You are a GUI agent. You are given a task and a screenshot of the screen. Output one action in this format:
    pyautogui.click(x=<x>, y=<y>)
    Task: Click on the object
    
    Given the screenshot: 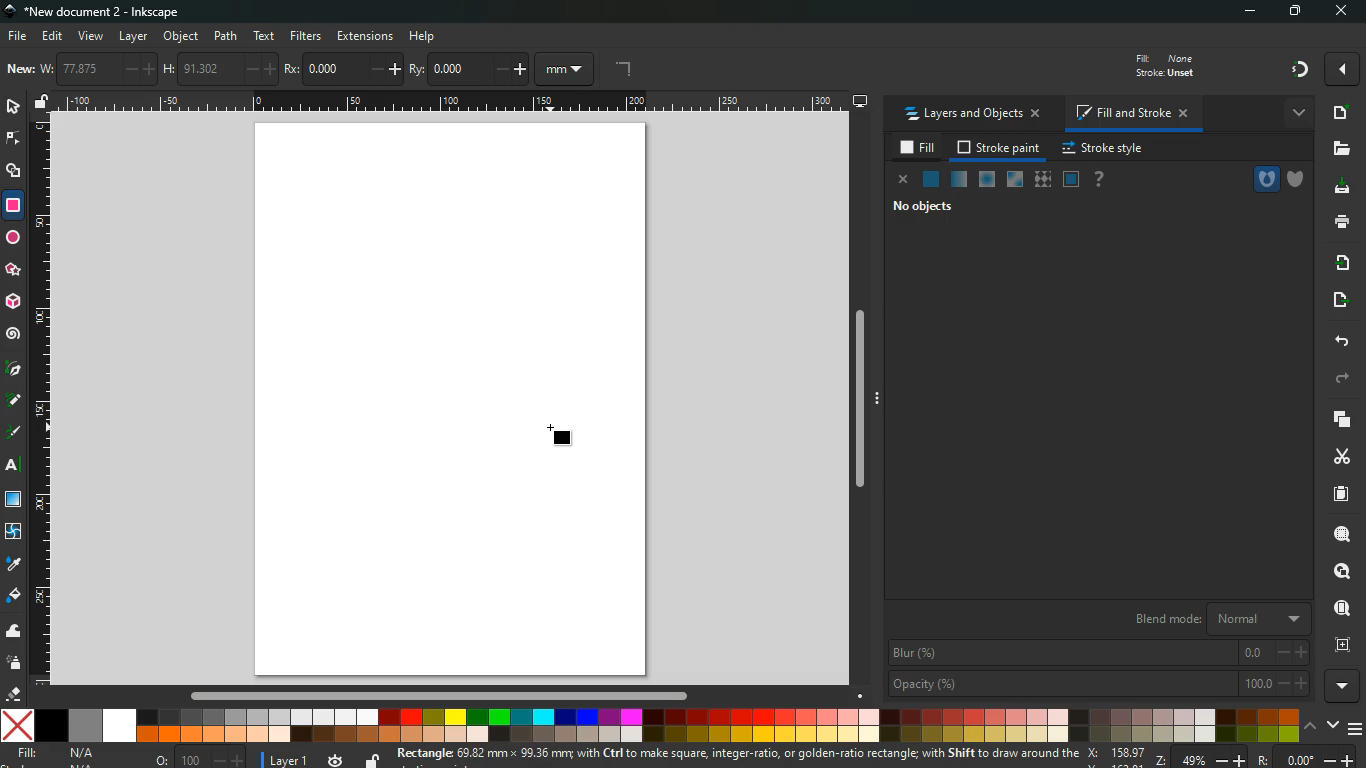 What is the action you would take?
    pyautogui.click(x=181, y=36)
    